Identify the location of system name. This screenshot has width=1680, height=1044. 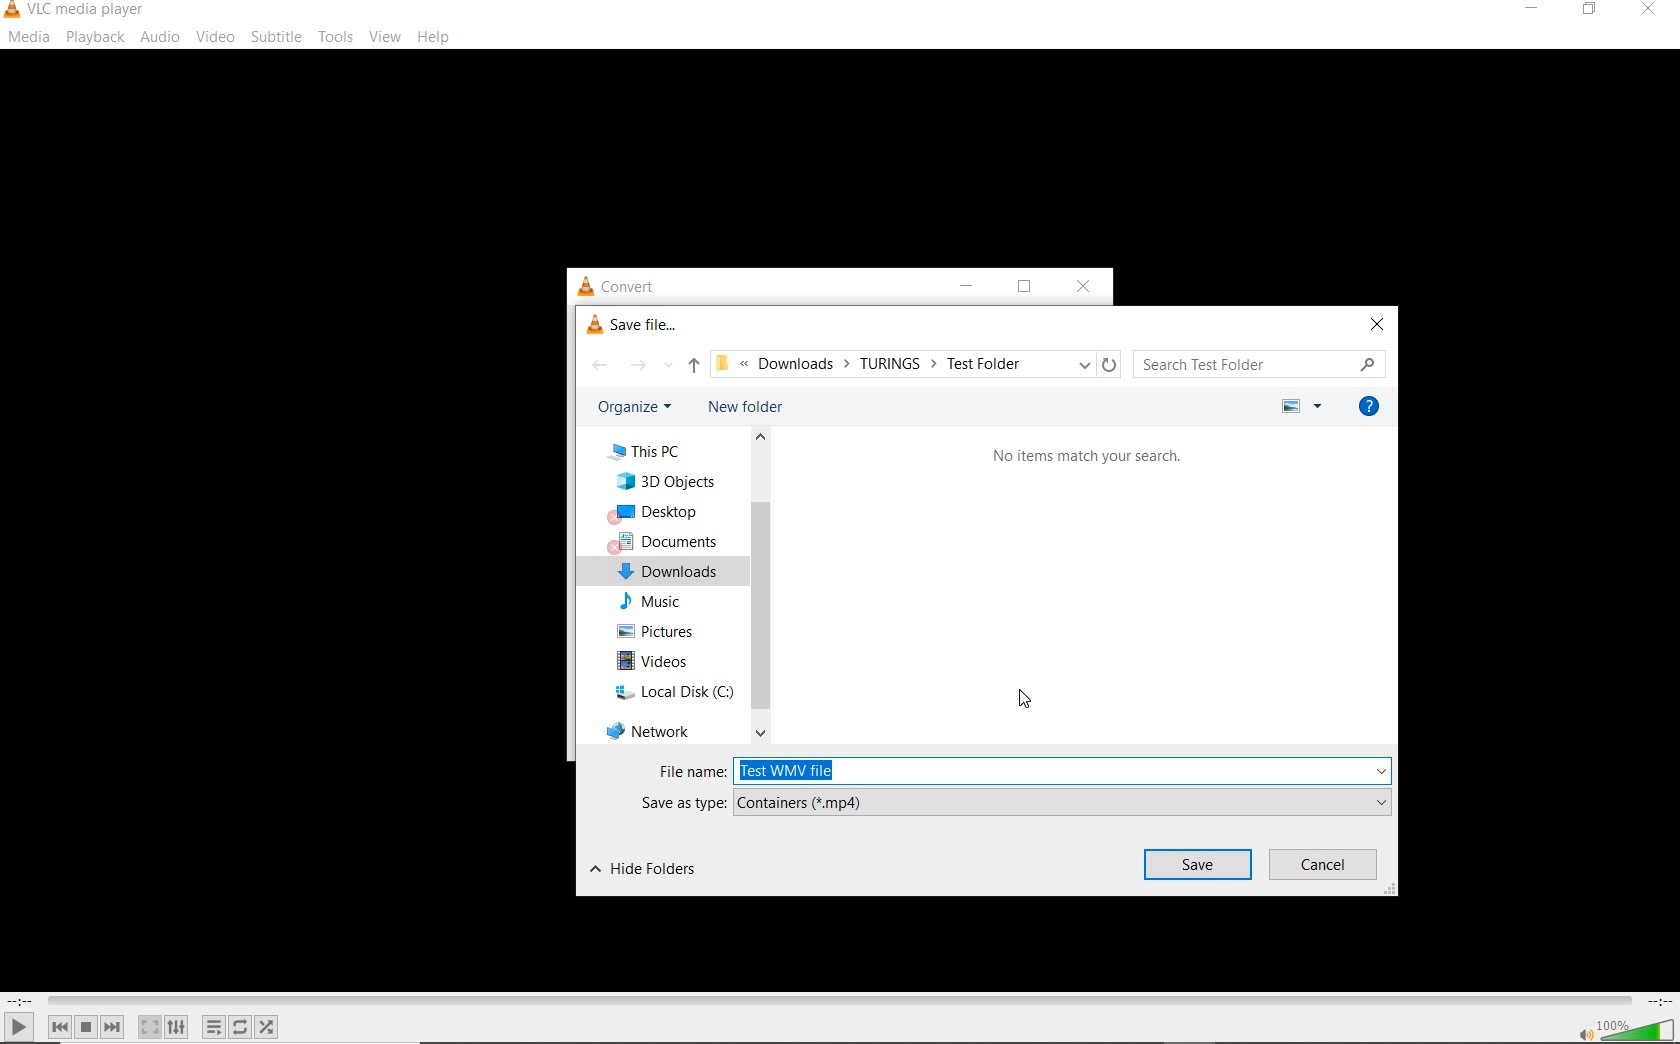
(76, 11).